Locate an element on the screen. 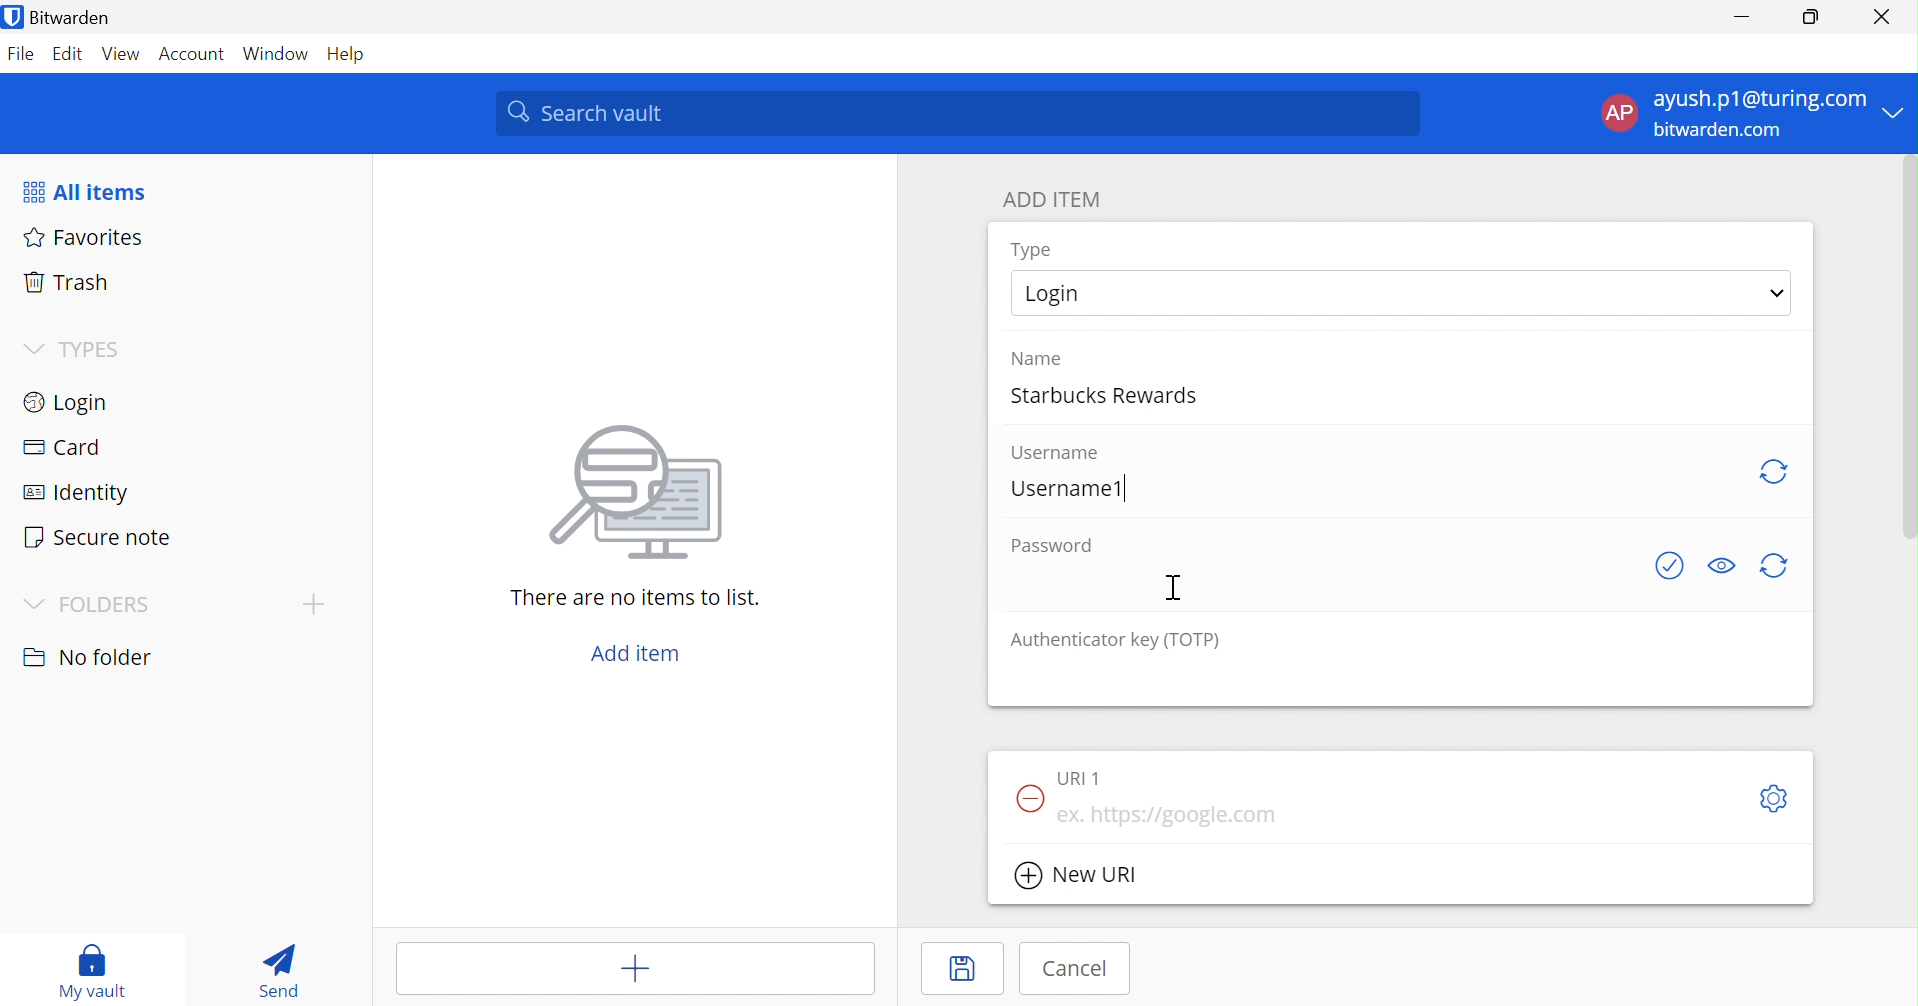 The width and height of the screenshot is (1918, 1006). Account is located at coordinates (195, 54).